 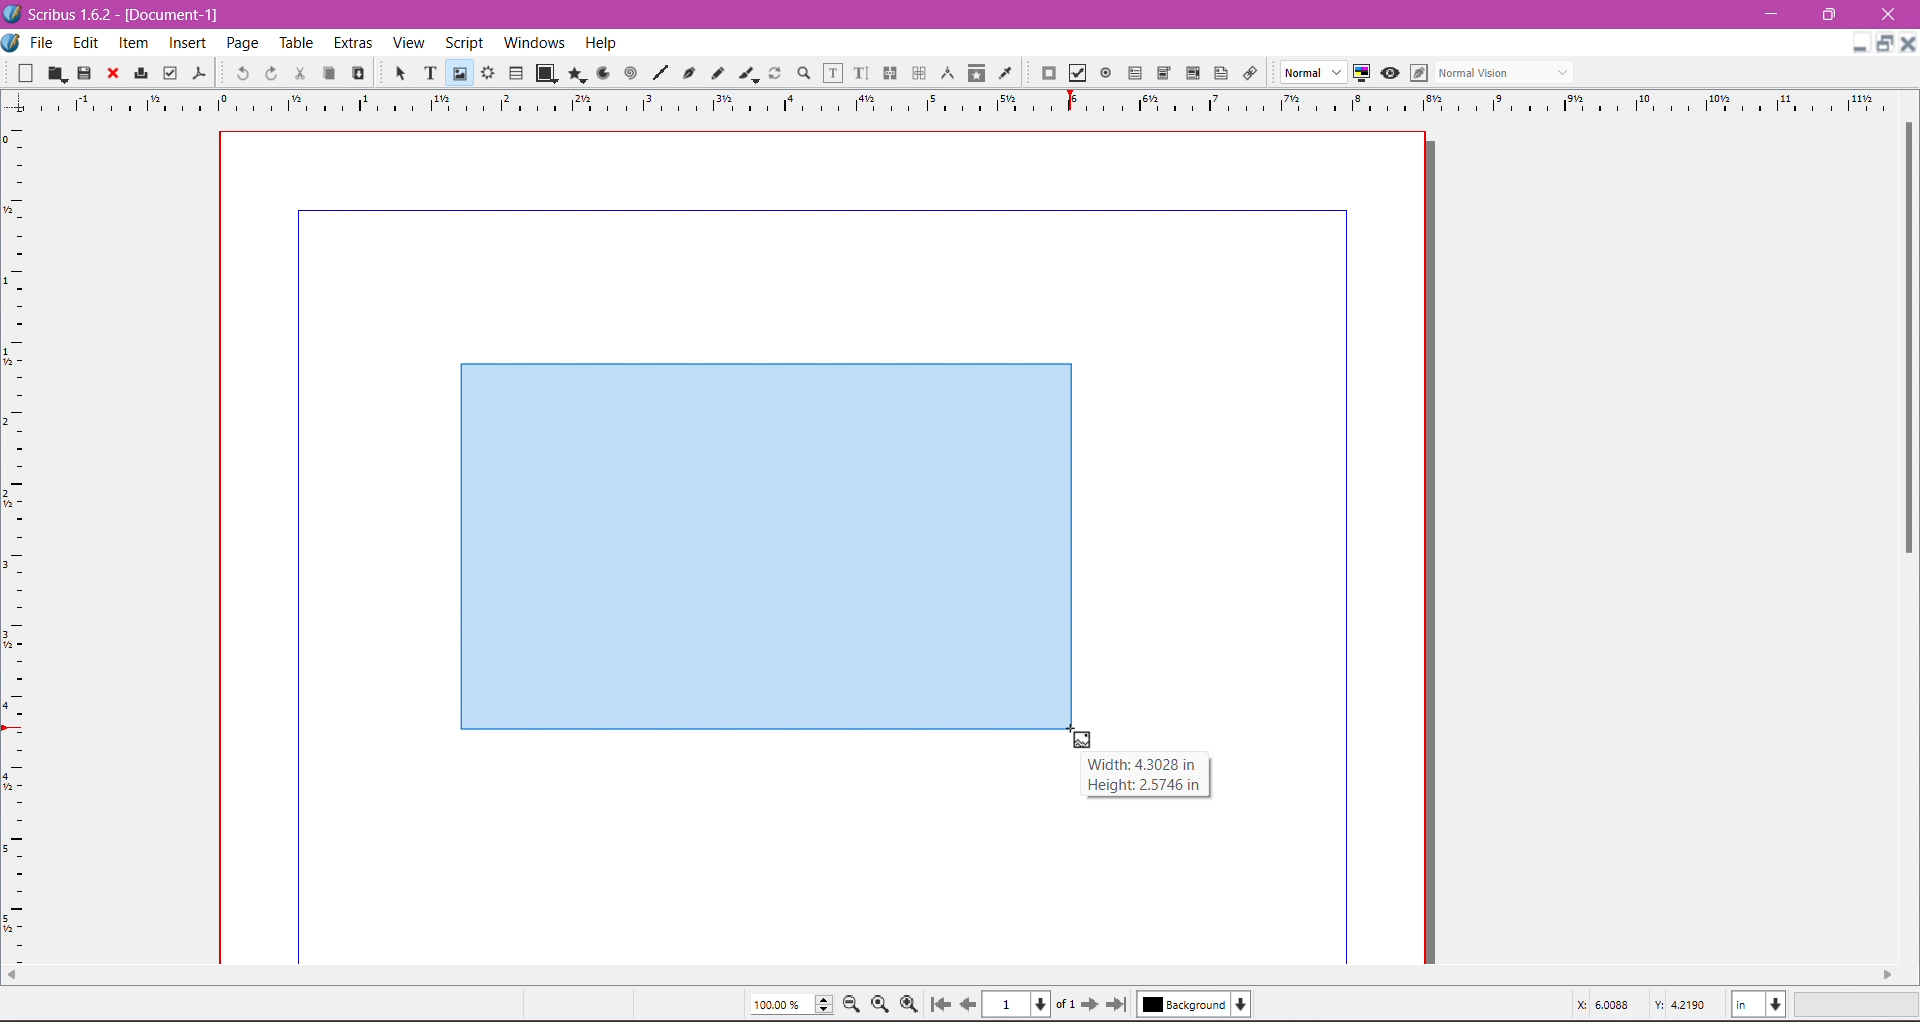 What do you see at coordinates (1194, 1004) in the screenshot?
I see `Select the current layer` at bounding box center [1194, 1004].